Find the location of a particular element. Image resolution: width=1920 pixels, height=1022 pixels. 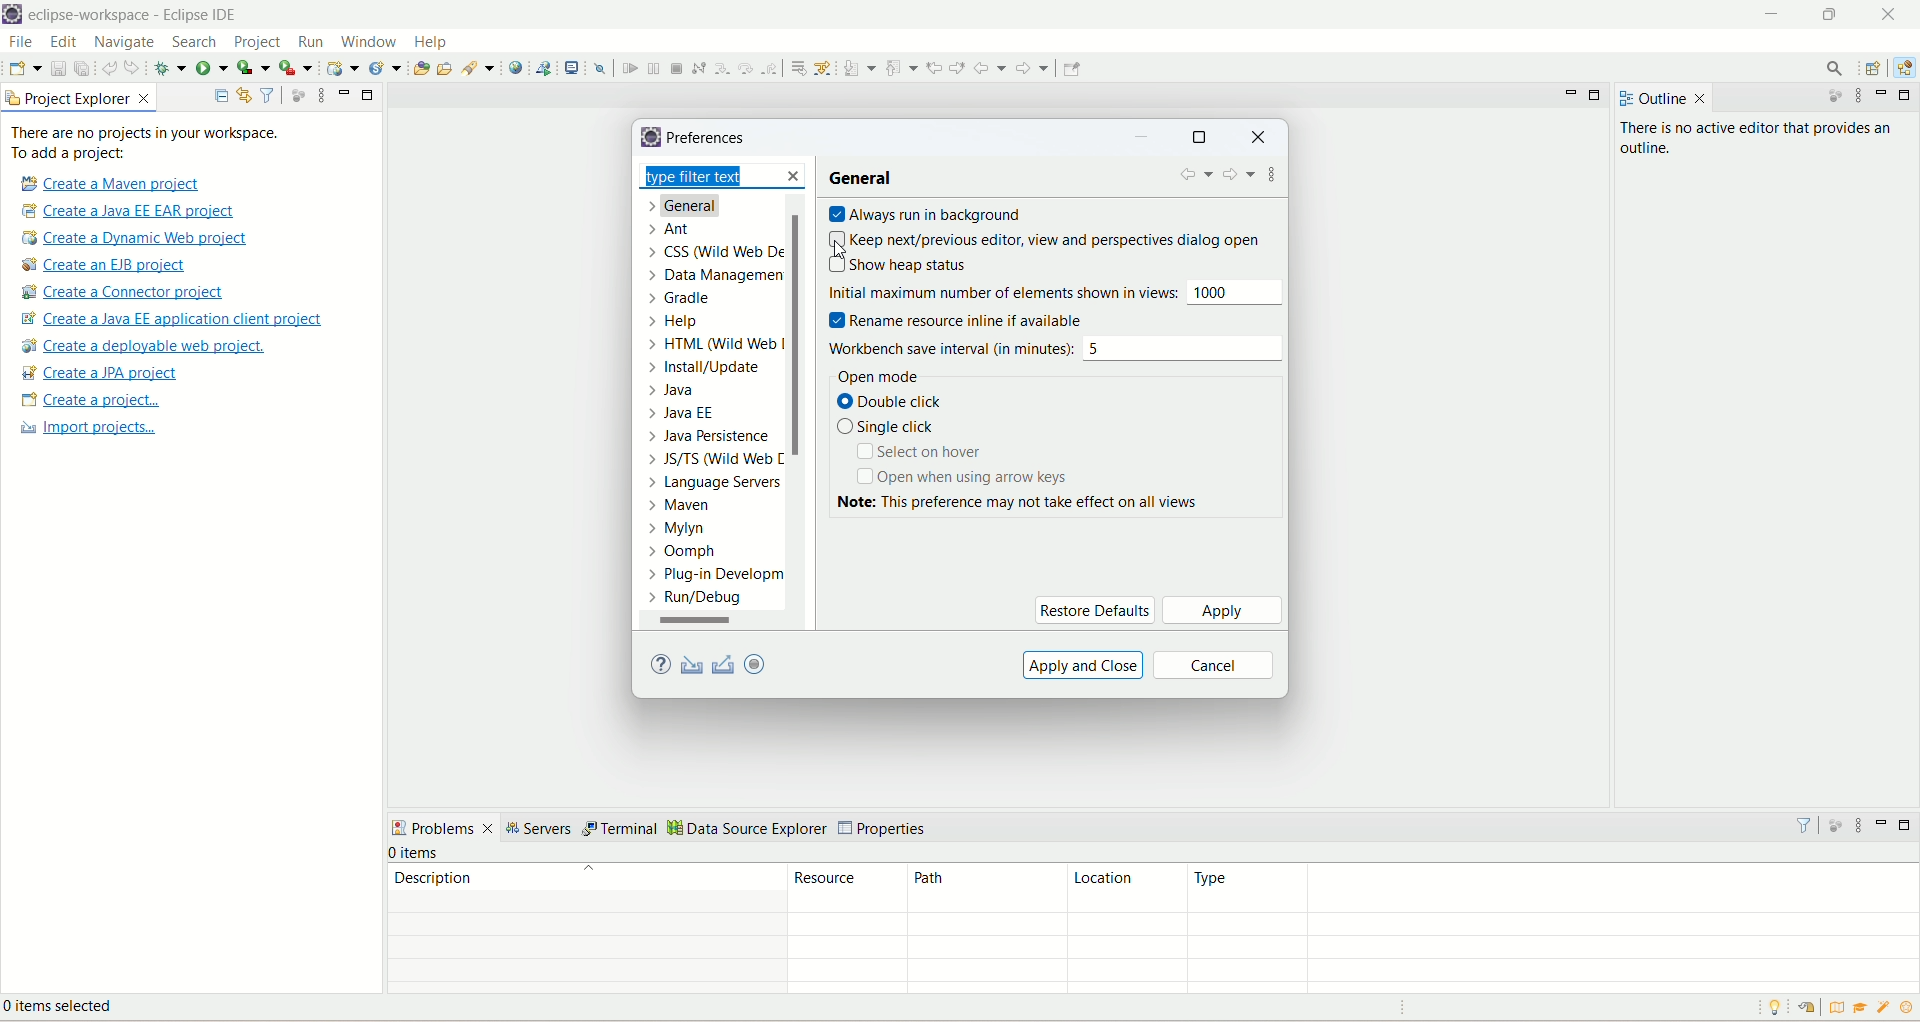

create a Java EE application client project is located at coordinates (171, 321).